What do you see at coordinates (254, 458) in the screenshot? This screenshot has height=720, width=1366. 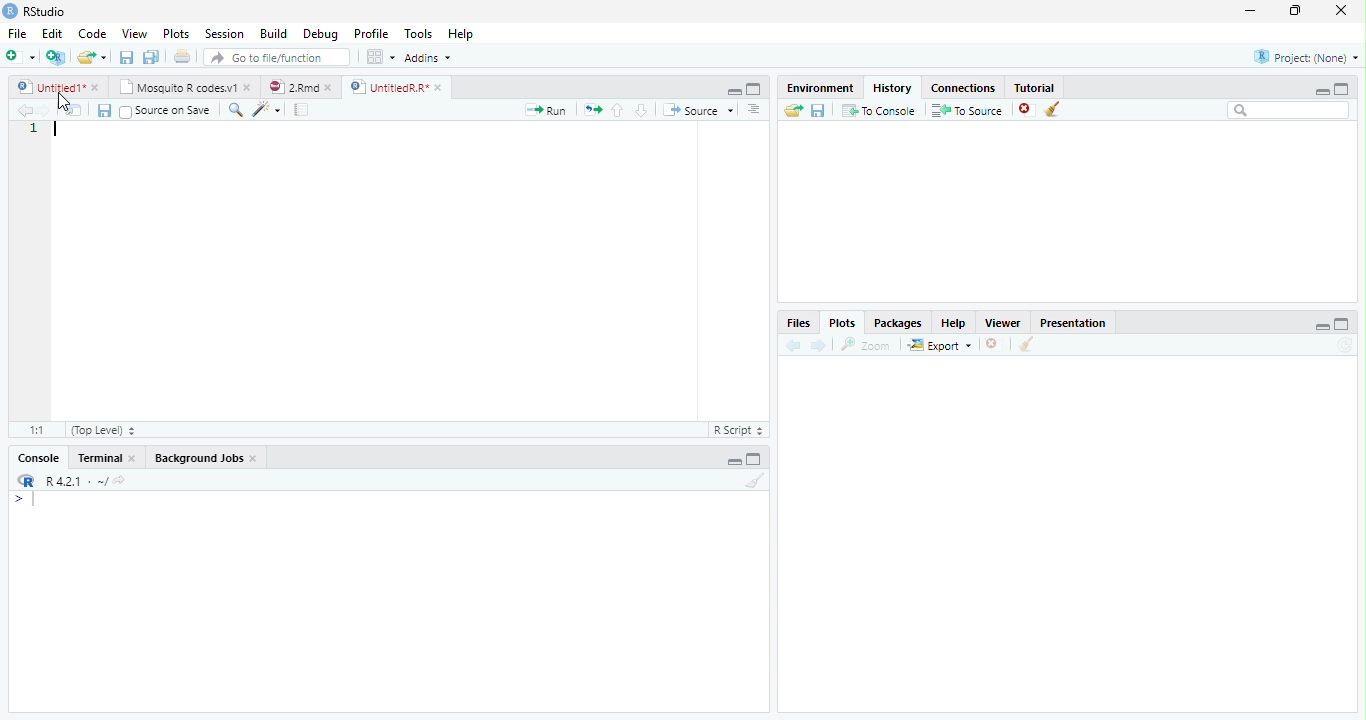 I see `close` at bounding box center [254, 458].